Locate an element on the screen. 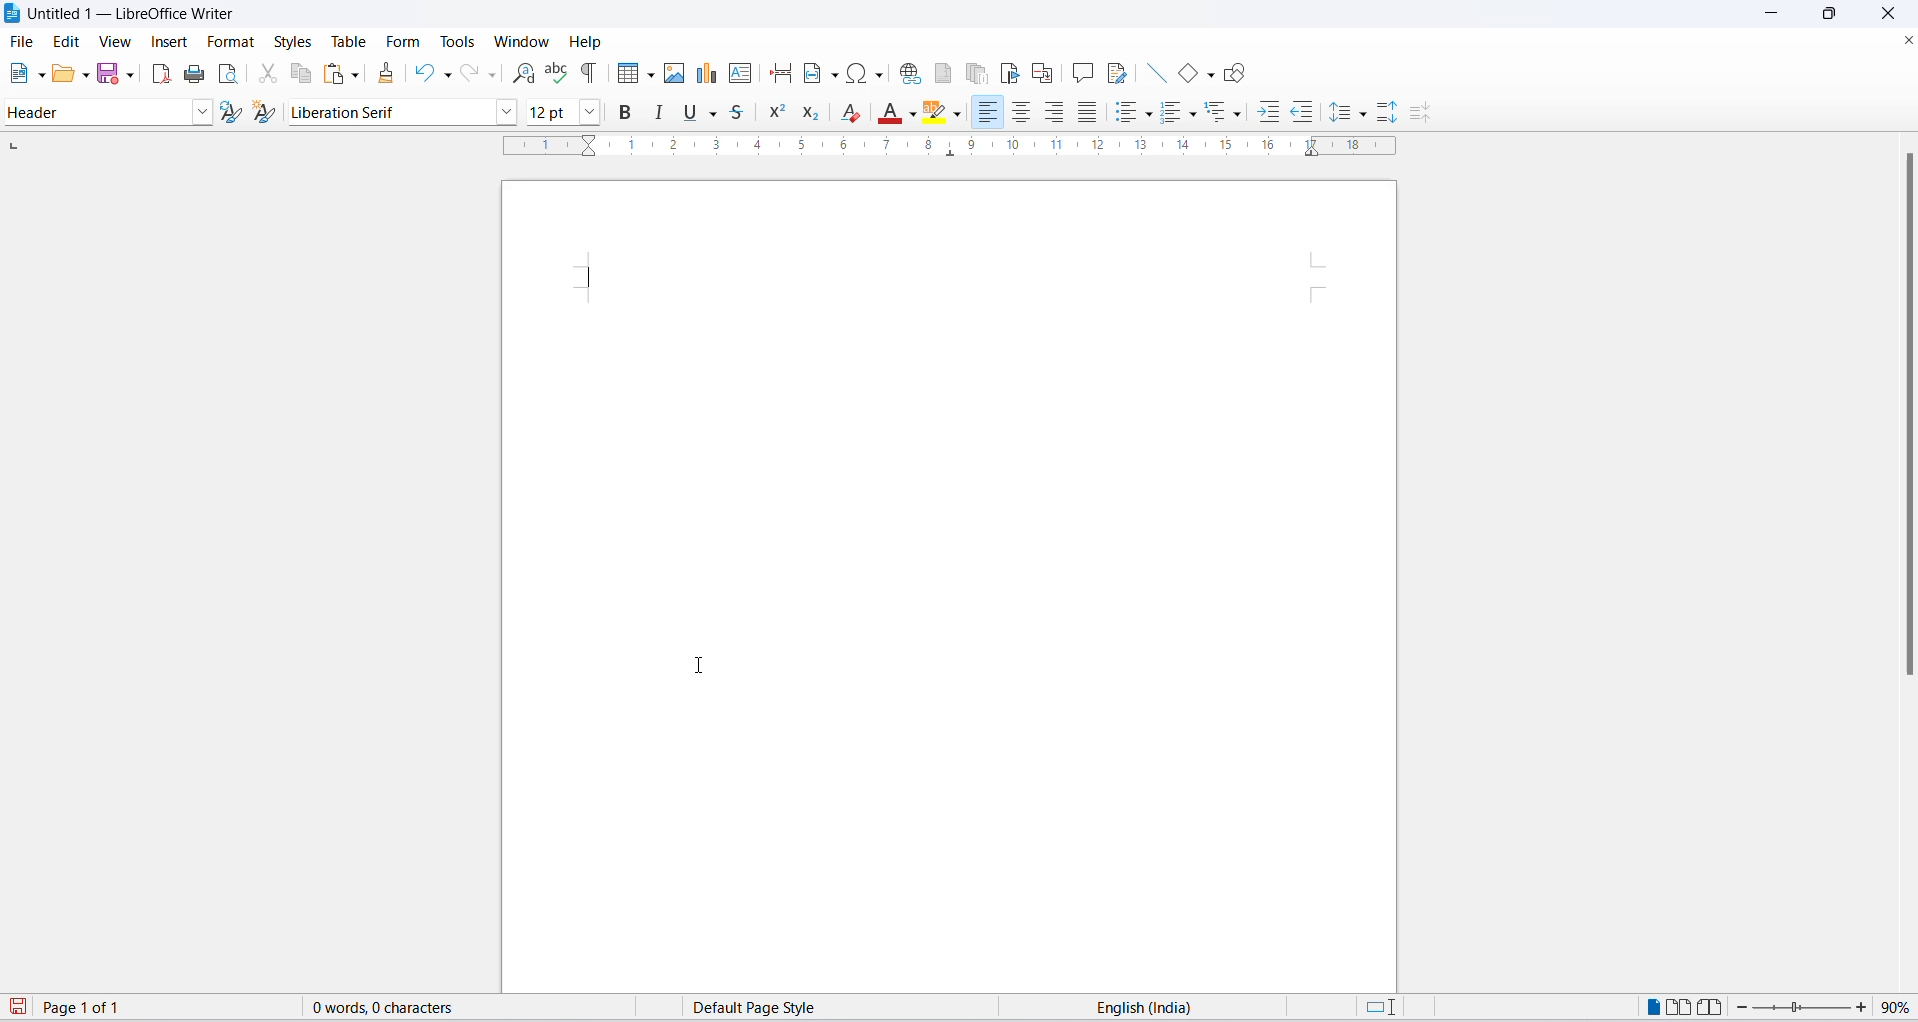  draw shapes tool is located at coordinates (1238, 73).